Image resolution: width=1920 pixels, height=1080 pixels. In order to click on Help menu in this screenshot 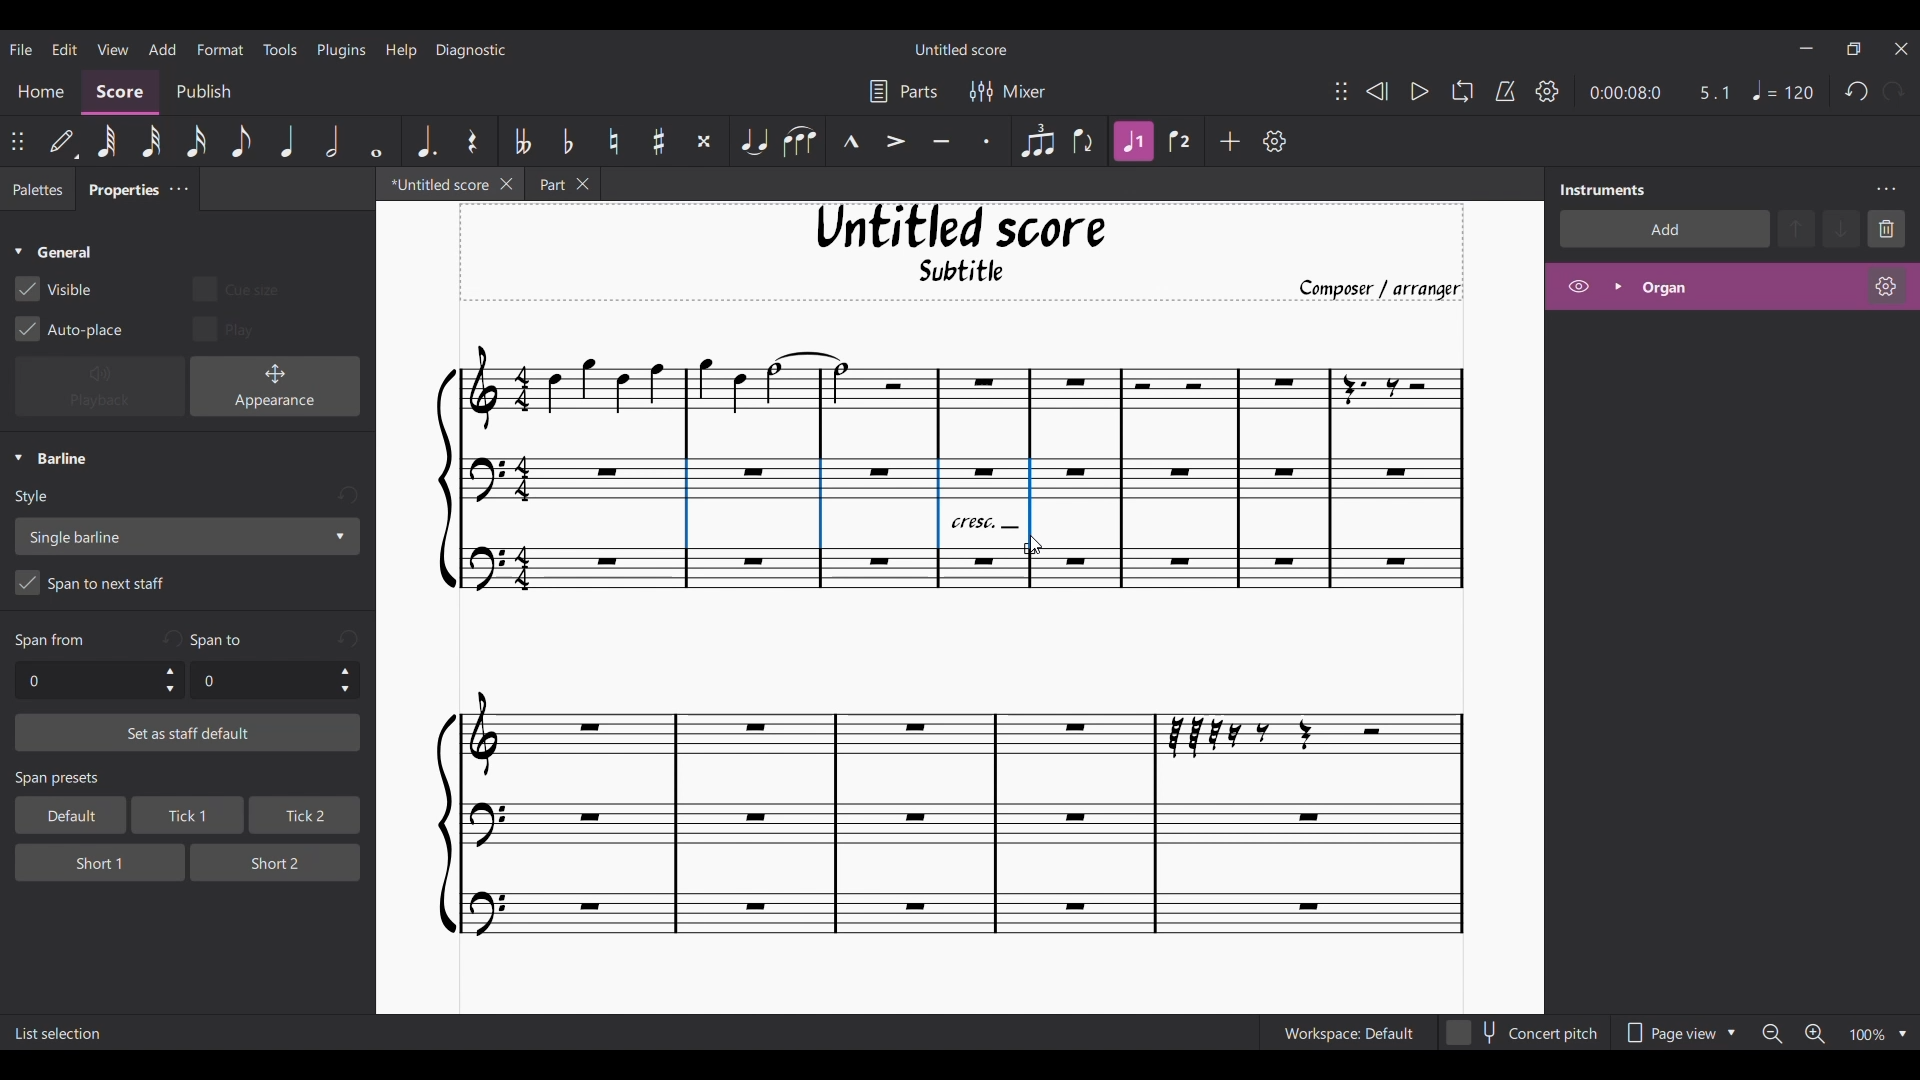, I will do `click(401, 49)`.